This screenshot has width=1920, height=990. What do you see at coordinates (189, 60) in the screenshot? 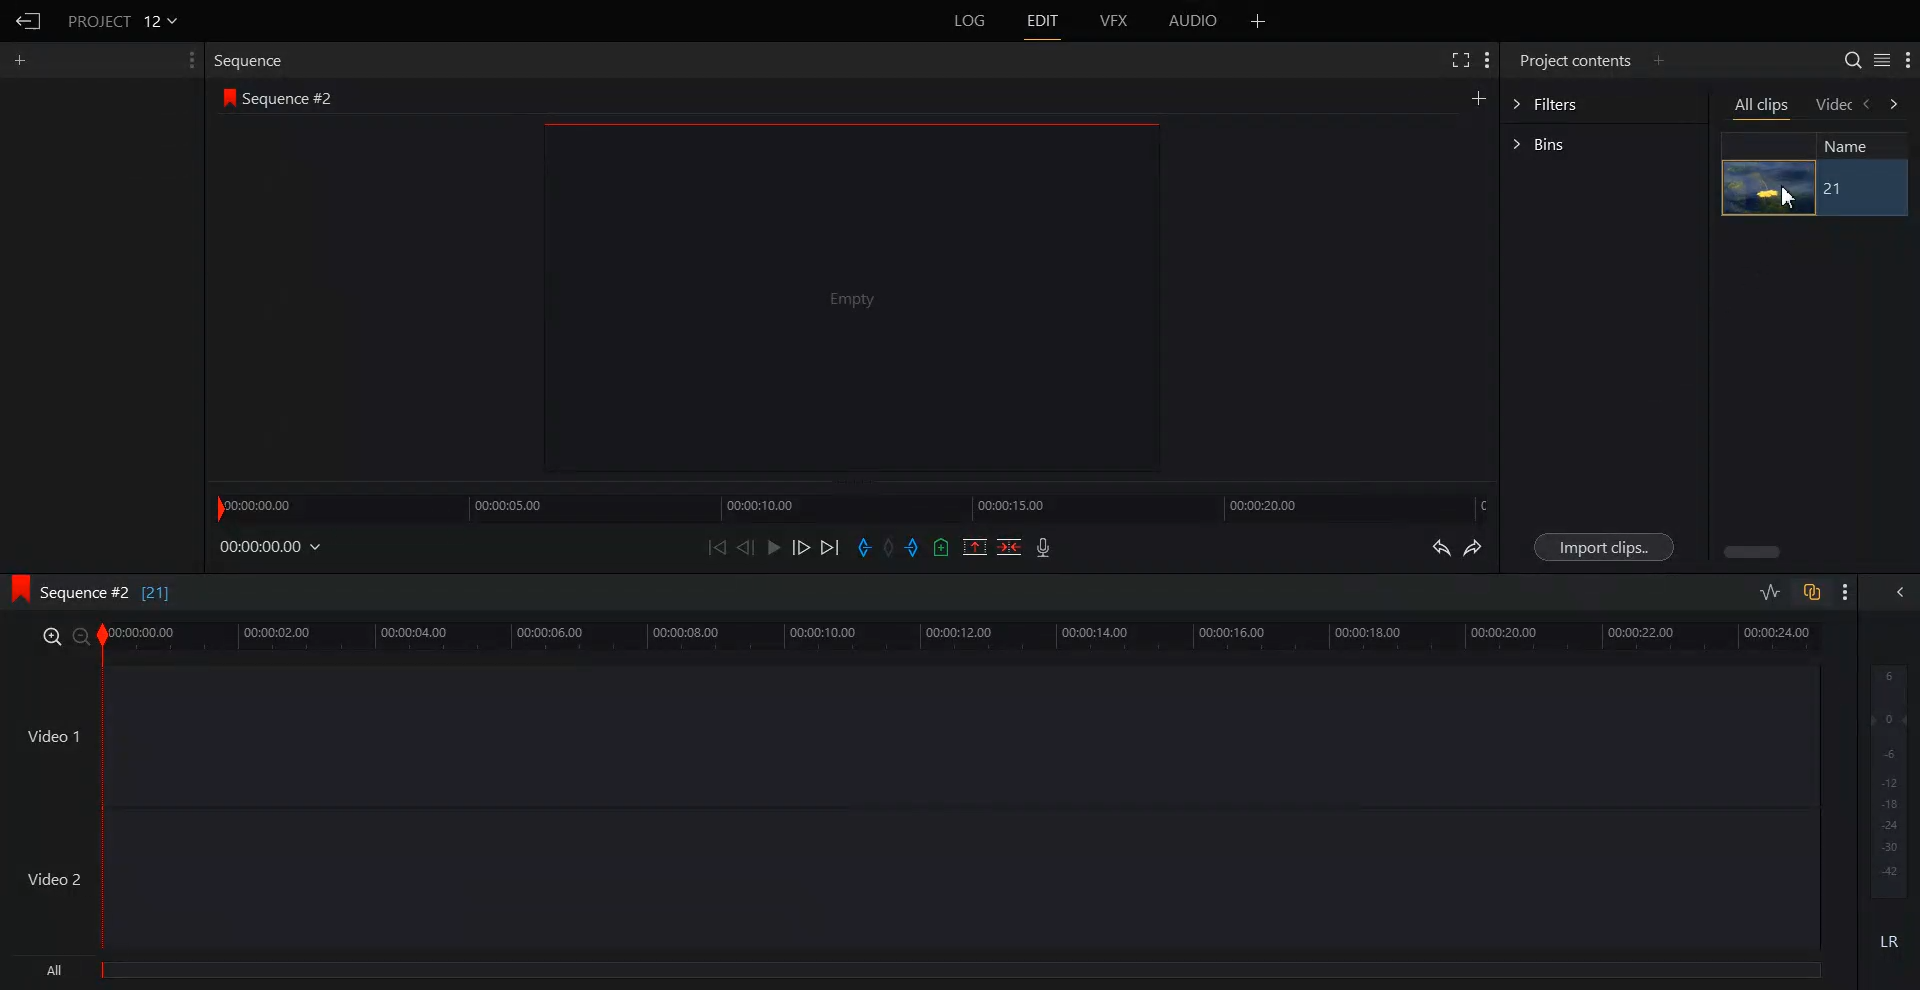
I see `Show Setting Menu` at bounding box center [189, 60].